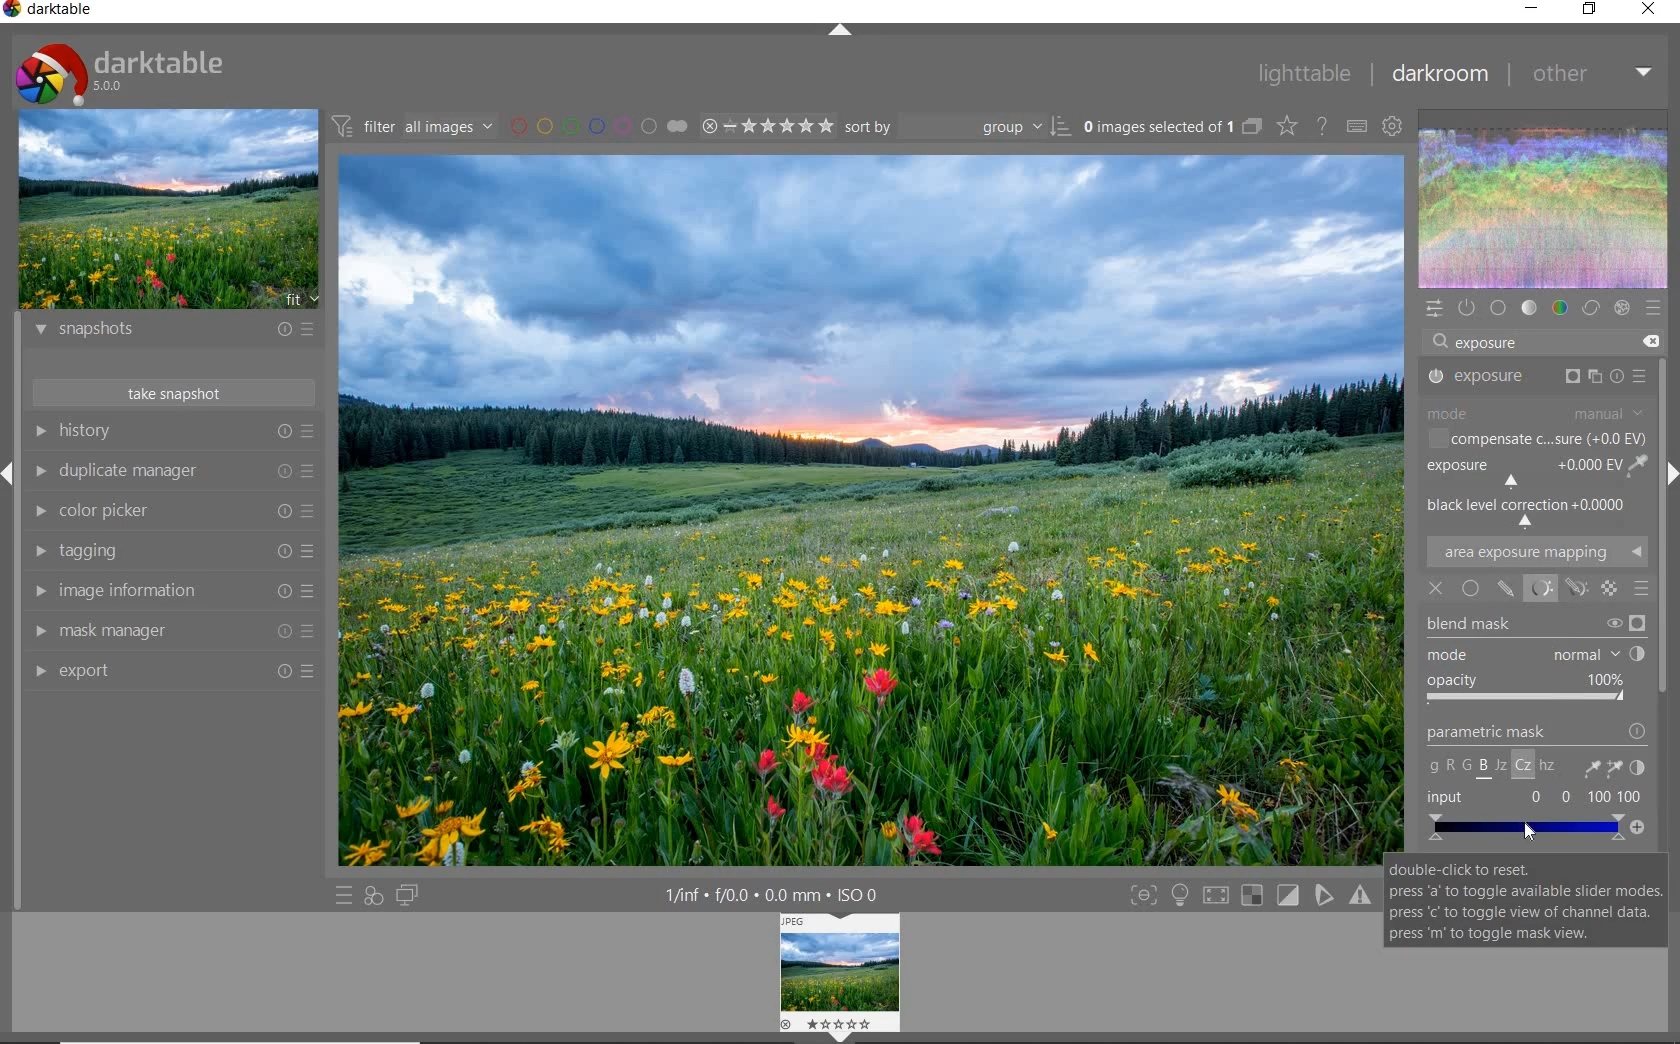  Describe the element at coordinates (1493, 343) in the screenshot. I see `exposure` at that location.